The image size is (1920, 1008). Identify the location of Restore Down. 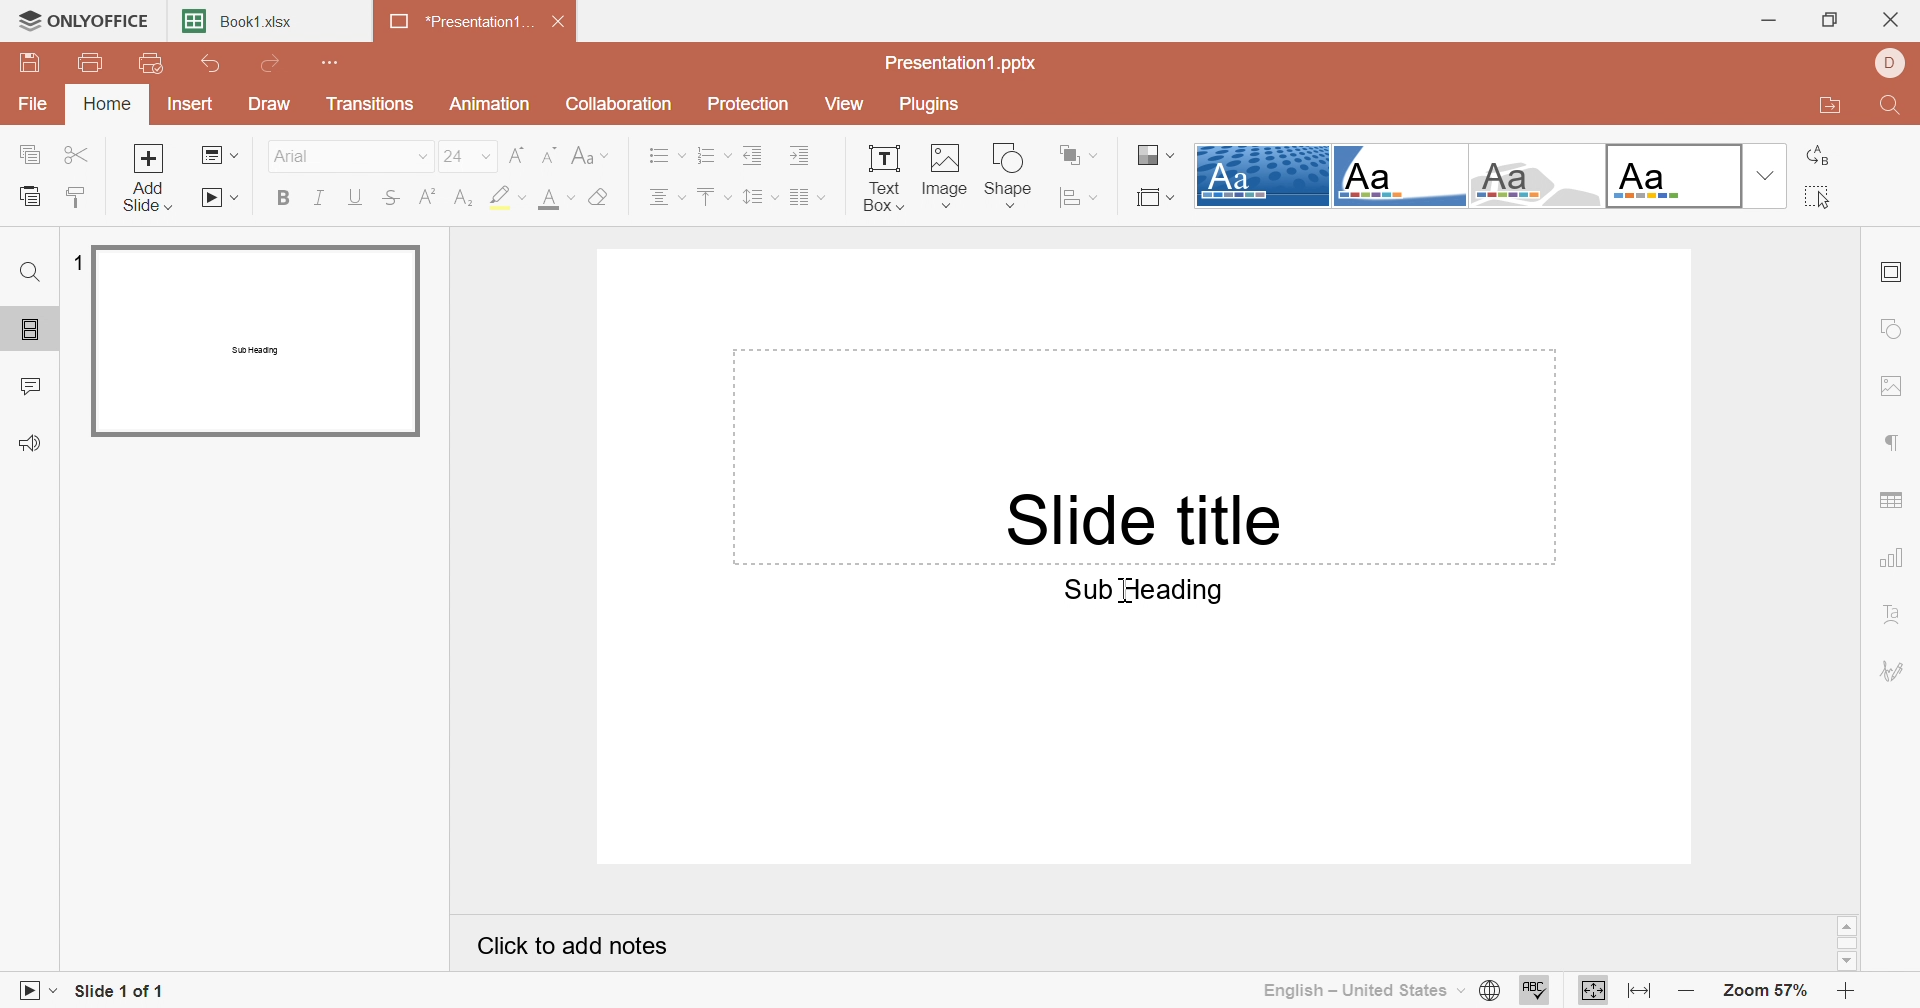
(1833, 21).